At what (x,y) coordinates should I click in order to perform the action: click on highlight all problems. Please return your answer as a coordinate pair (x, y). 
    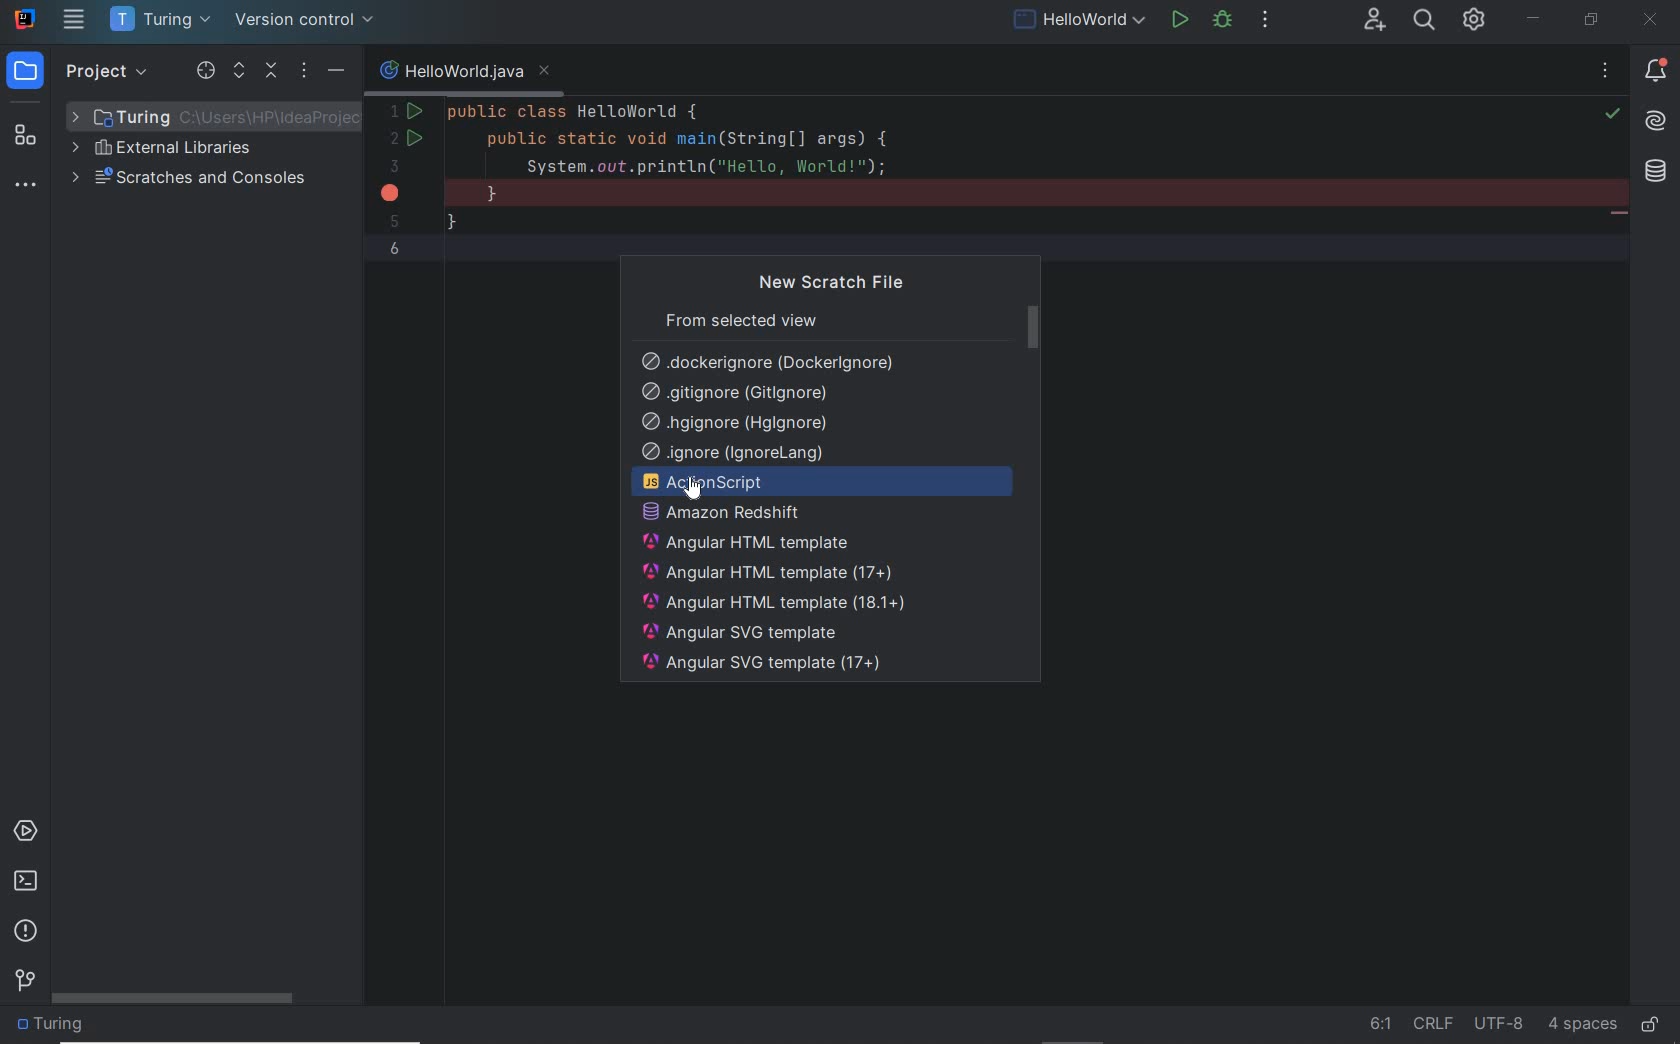
    Looking at the image, I should click on (1612, 114).